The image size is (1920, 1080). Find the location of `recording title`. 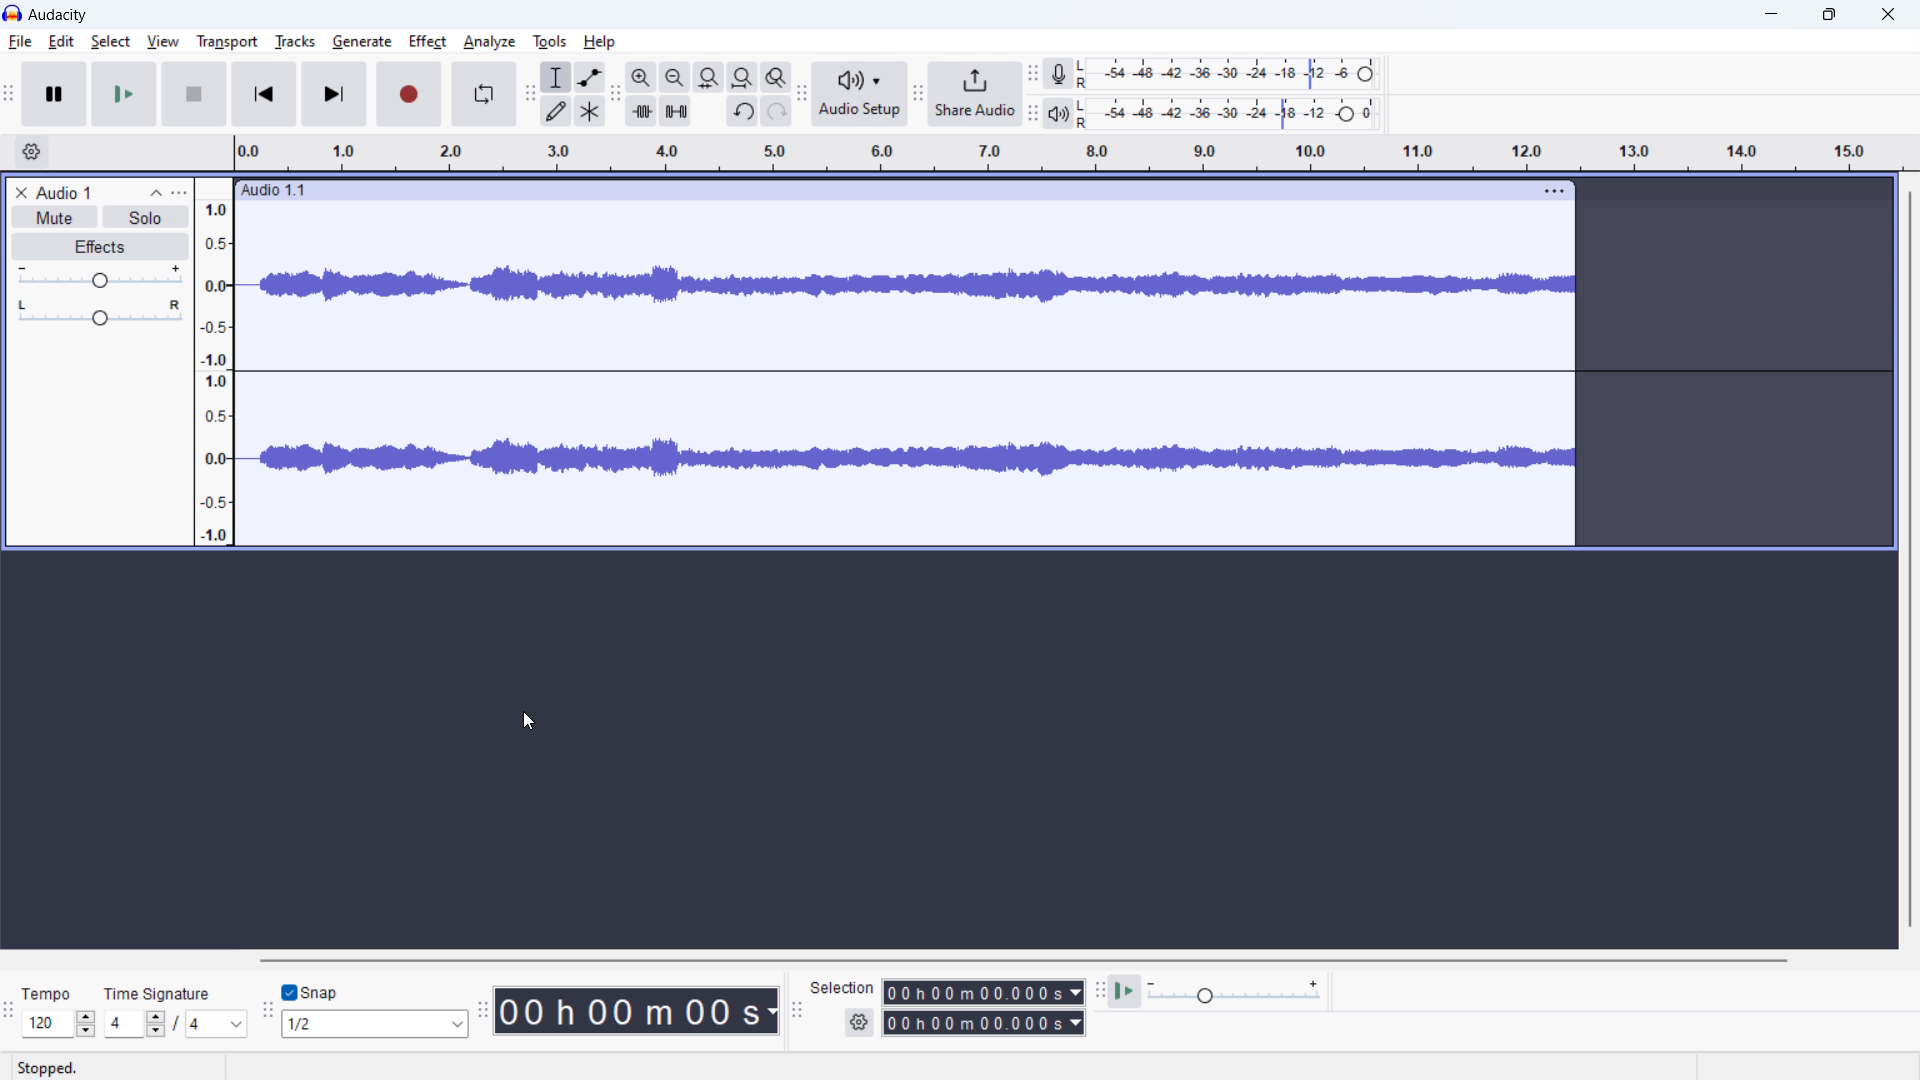

recording title is located at coordinates (65, 193).